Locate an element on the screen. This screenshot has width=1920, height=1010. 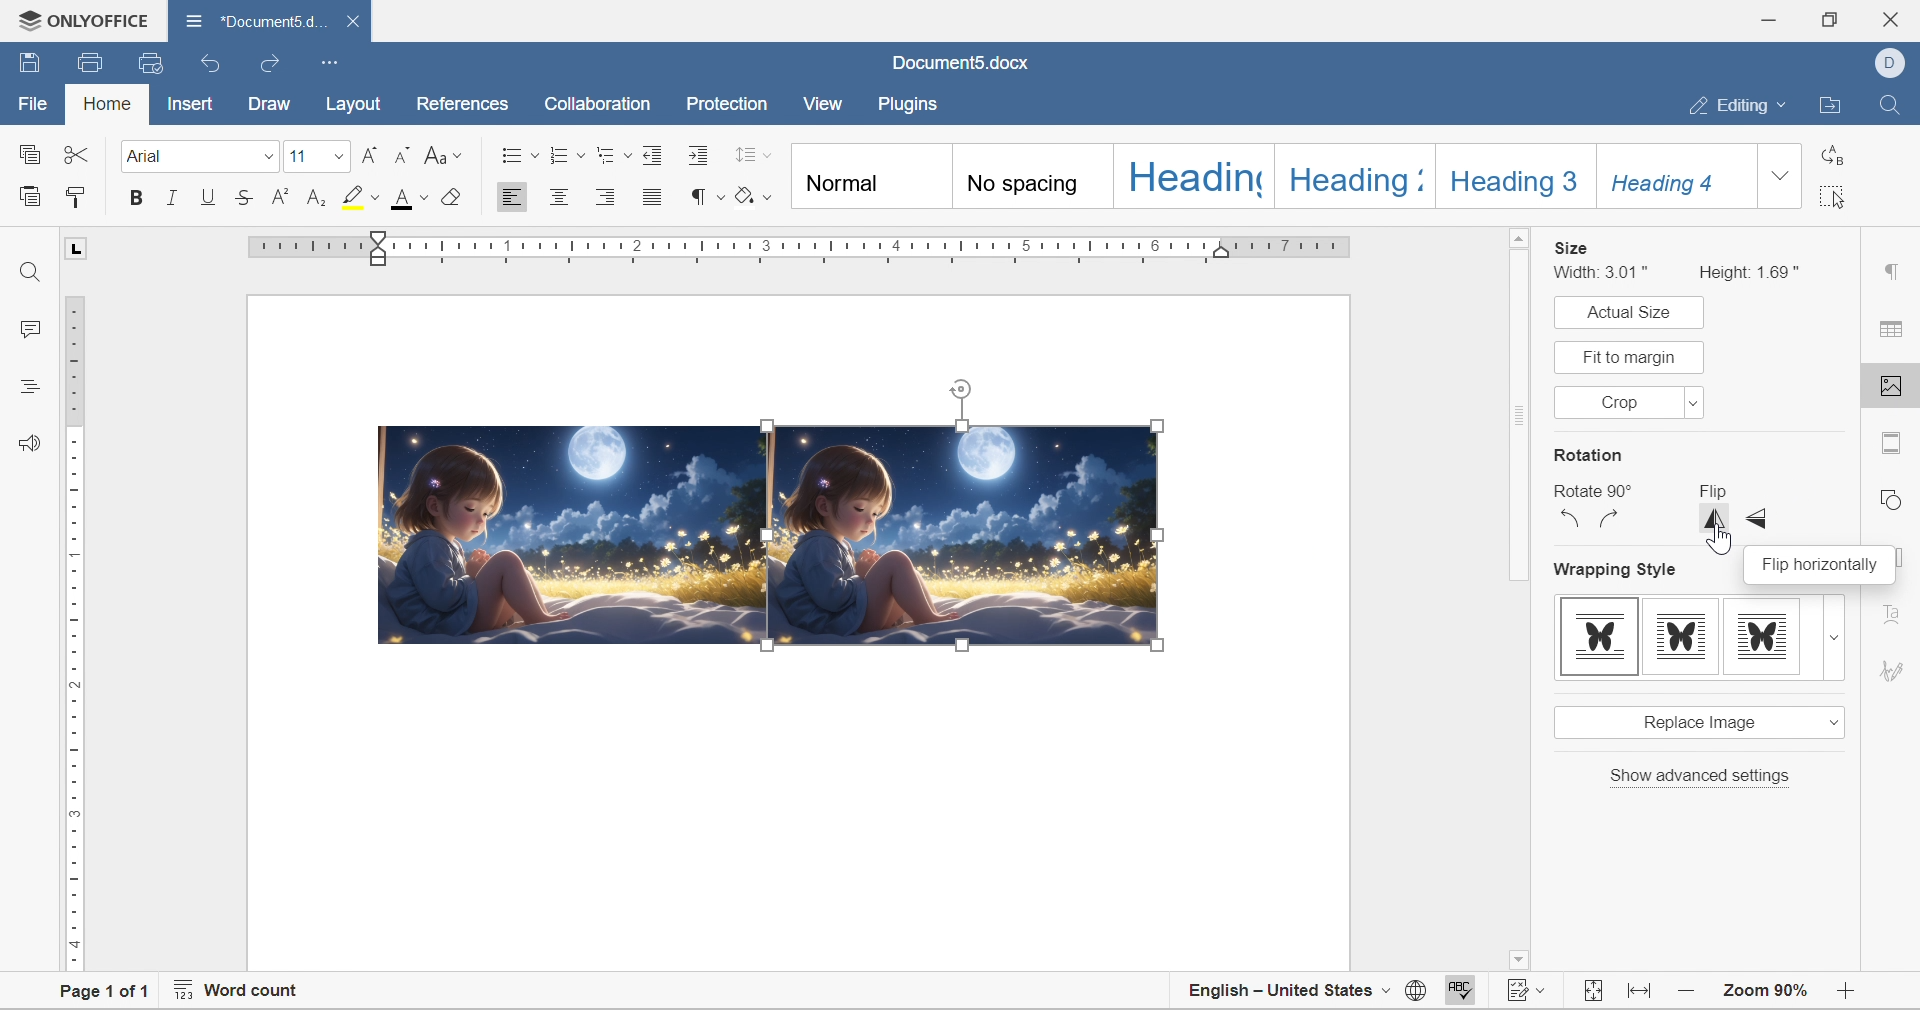
collaboration is located at coordinates (601, 106).